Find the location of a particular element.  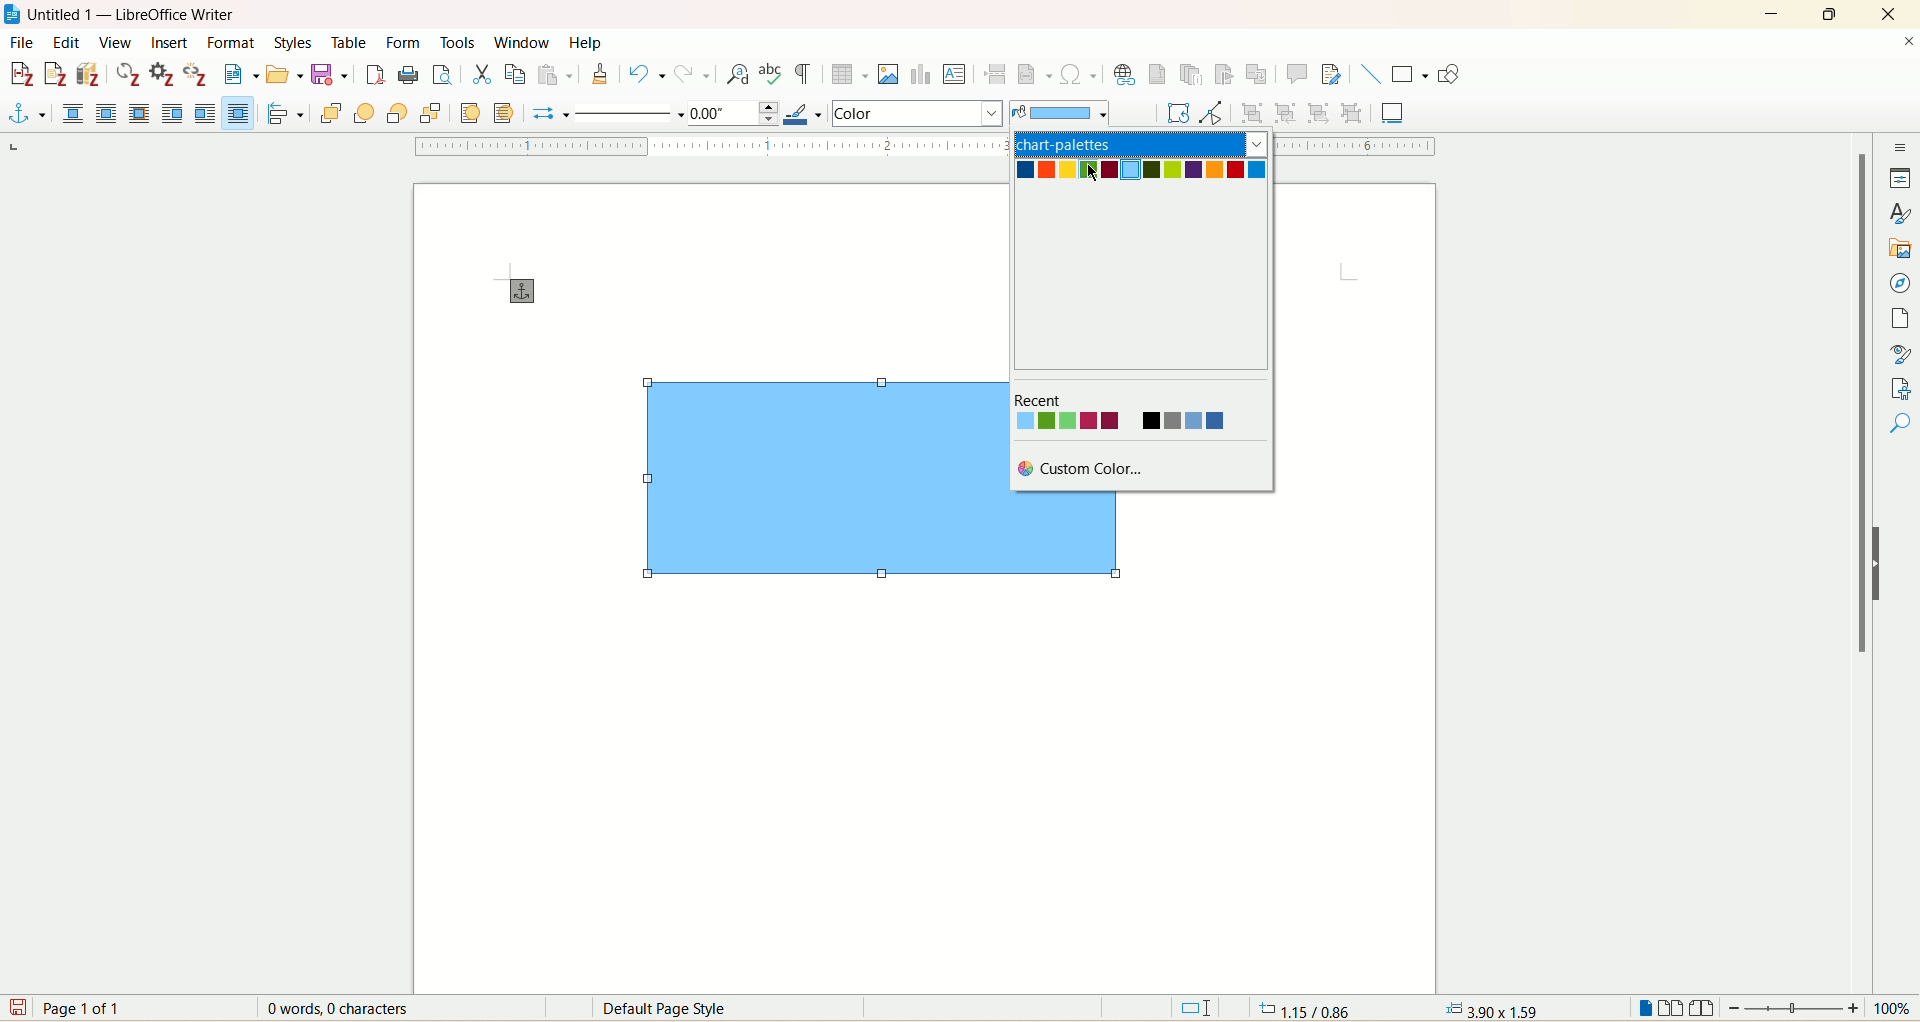

single page view is located at coordinates (1643, 1008).